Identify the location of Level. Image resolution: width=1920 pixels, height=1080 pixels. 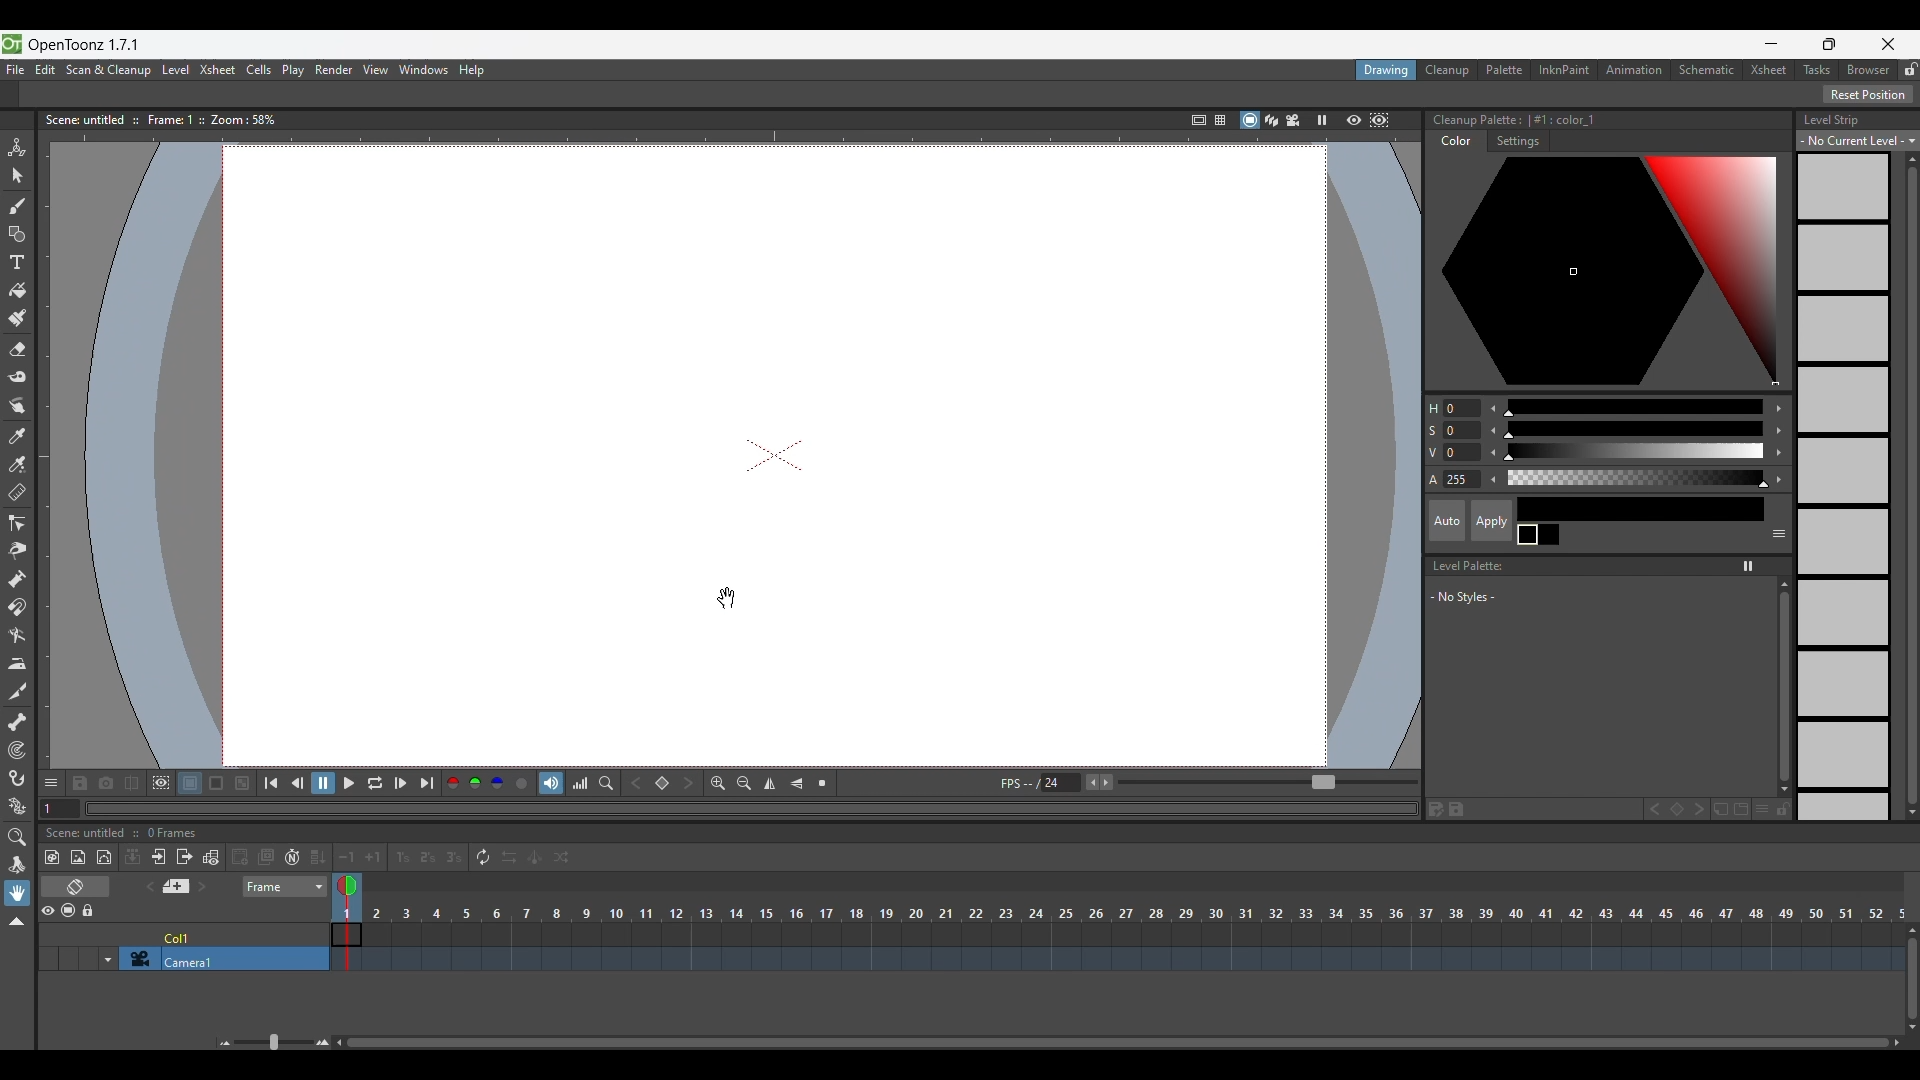
(176, 70).